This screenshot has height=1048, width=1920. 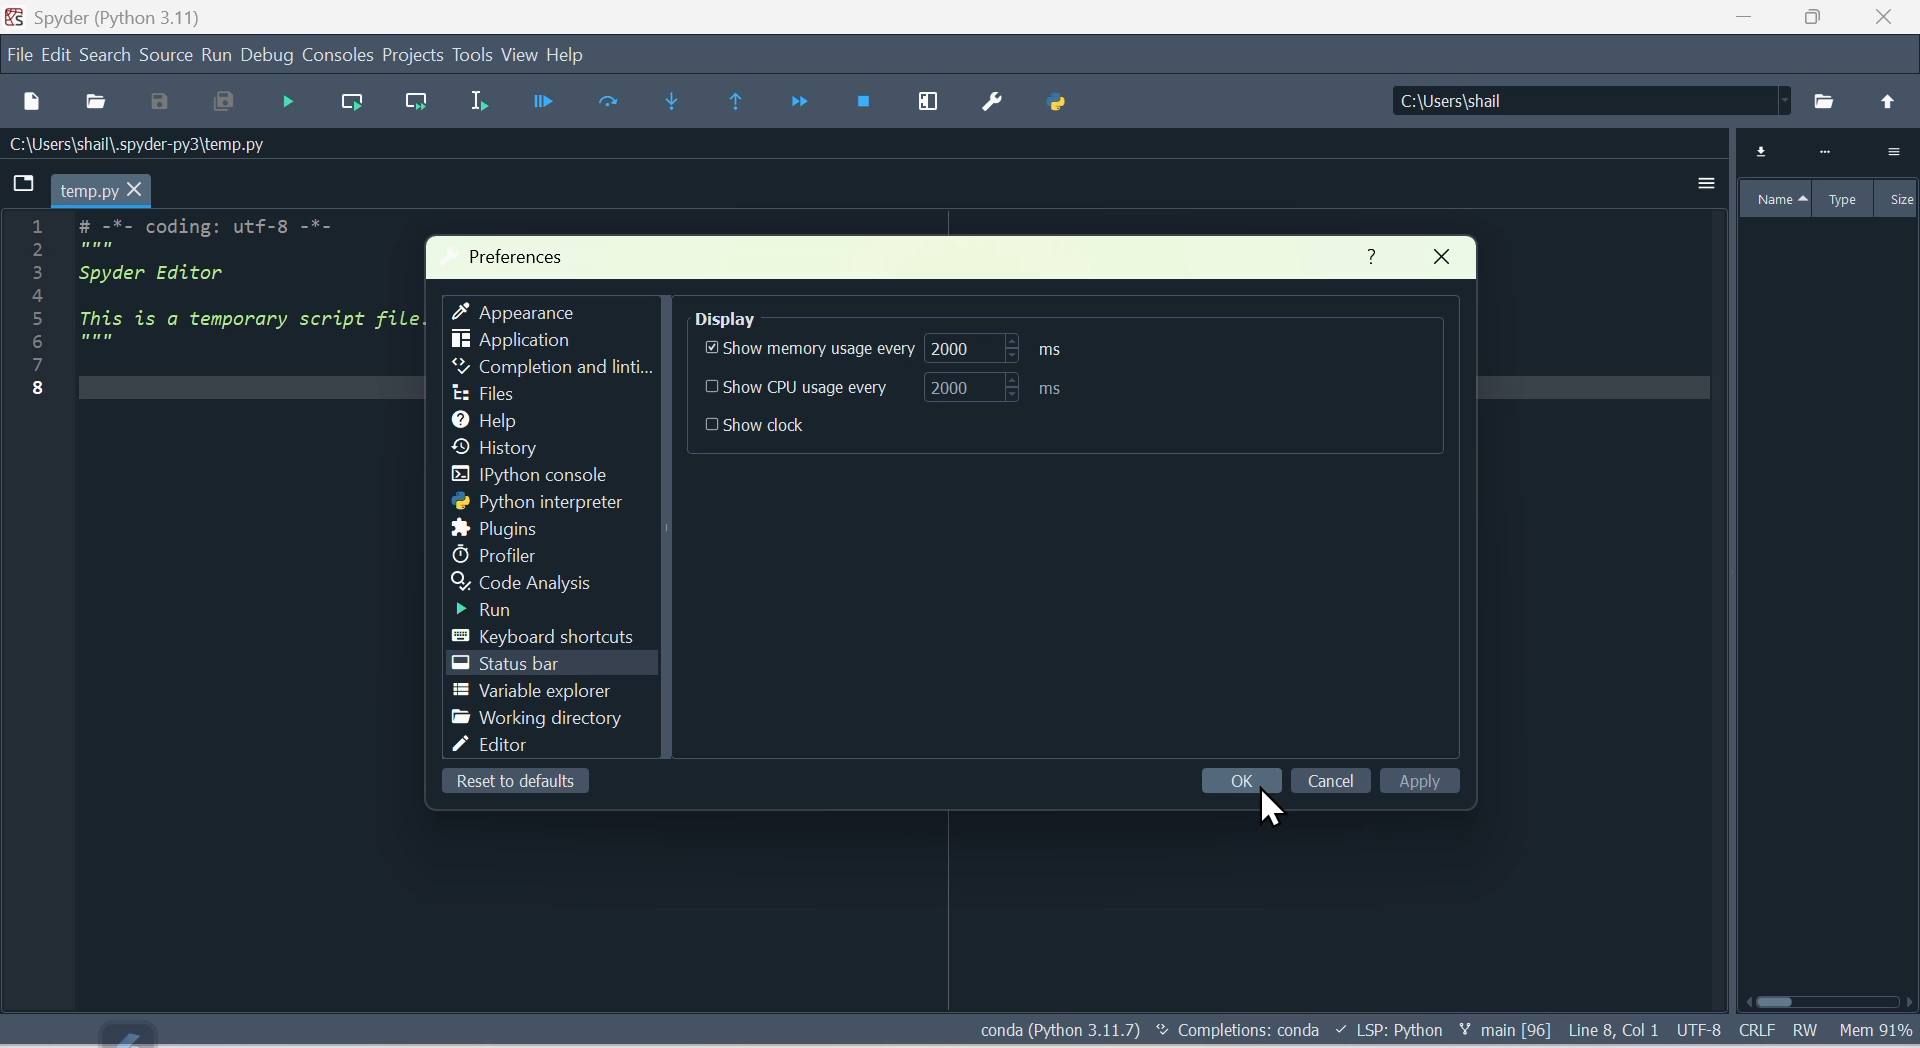 What do you see at coordinates (1327, 782) in the screenshot?
I see `cancel` at bounding box center [1327, 782].